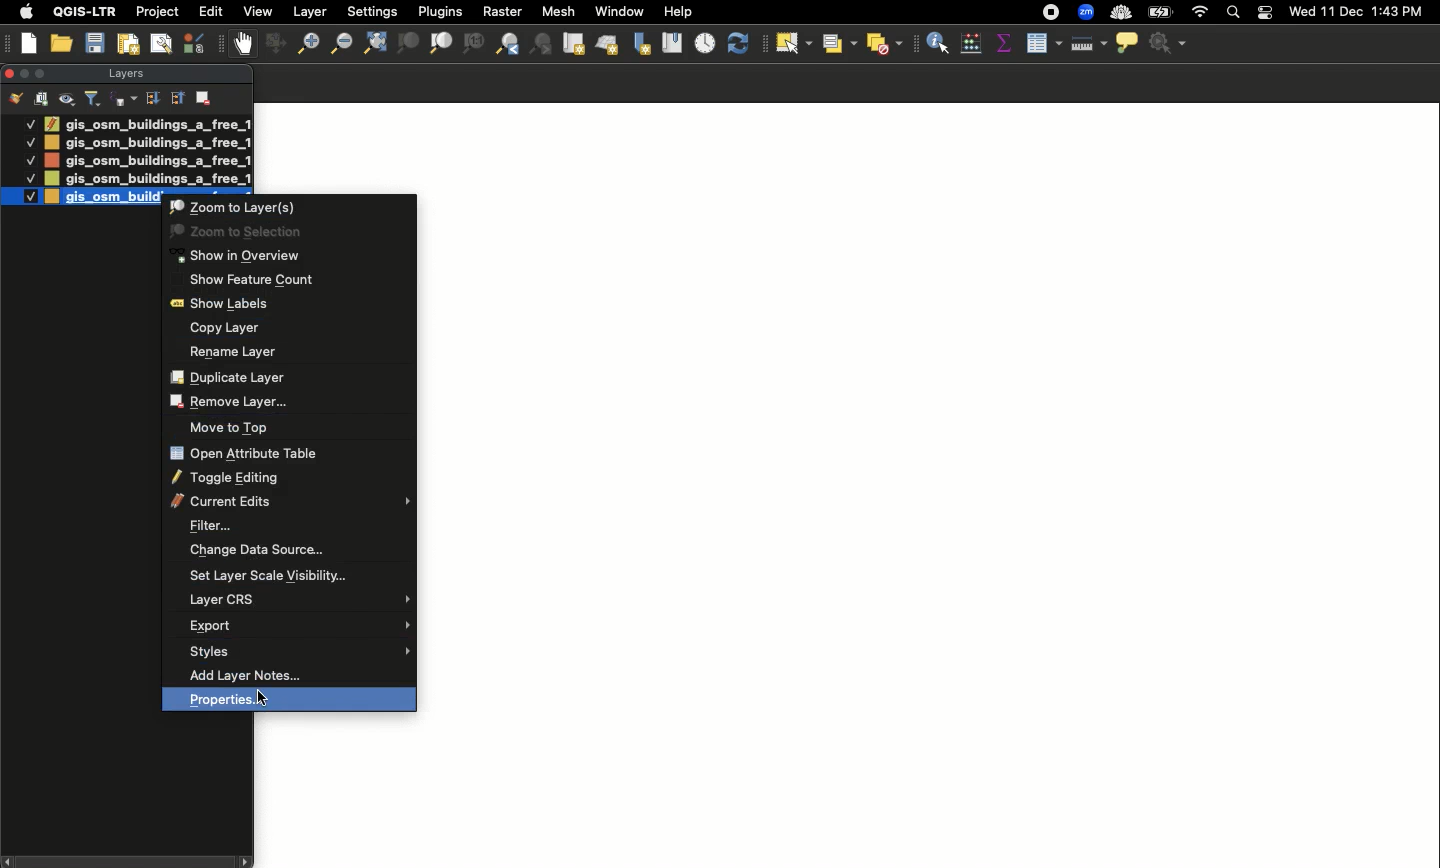 The image size is (1440, 868). What do you see at coordinates (205, 96) in the screenshot?
I see `Remove` at bounding box center [205, 96].